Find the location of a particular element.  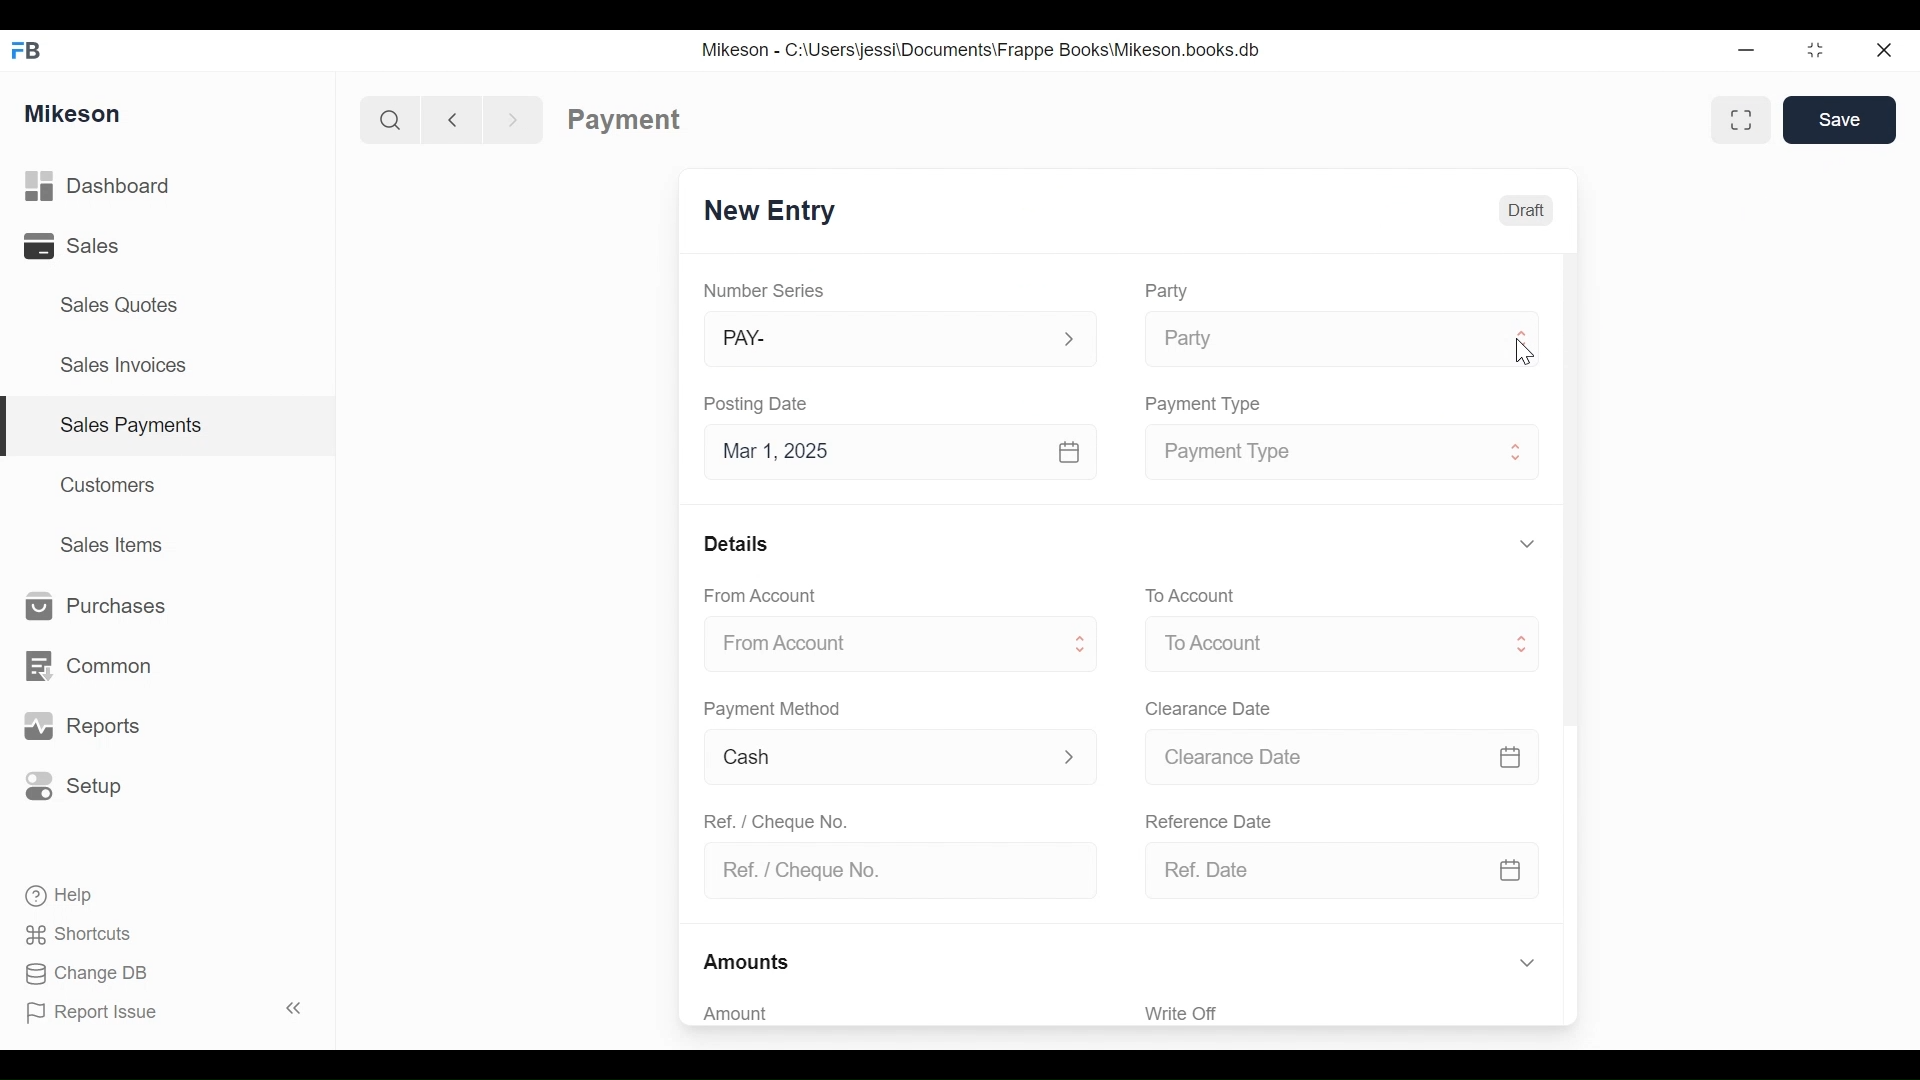

Collapse is located at coordinates (298, 1010).